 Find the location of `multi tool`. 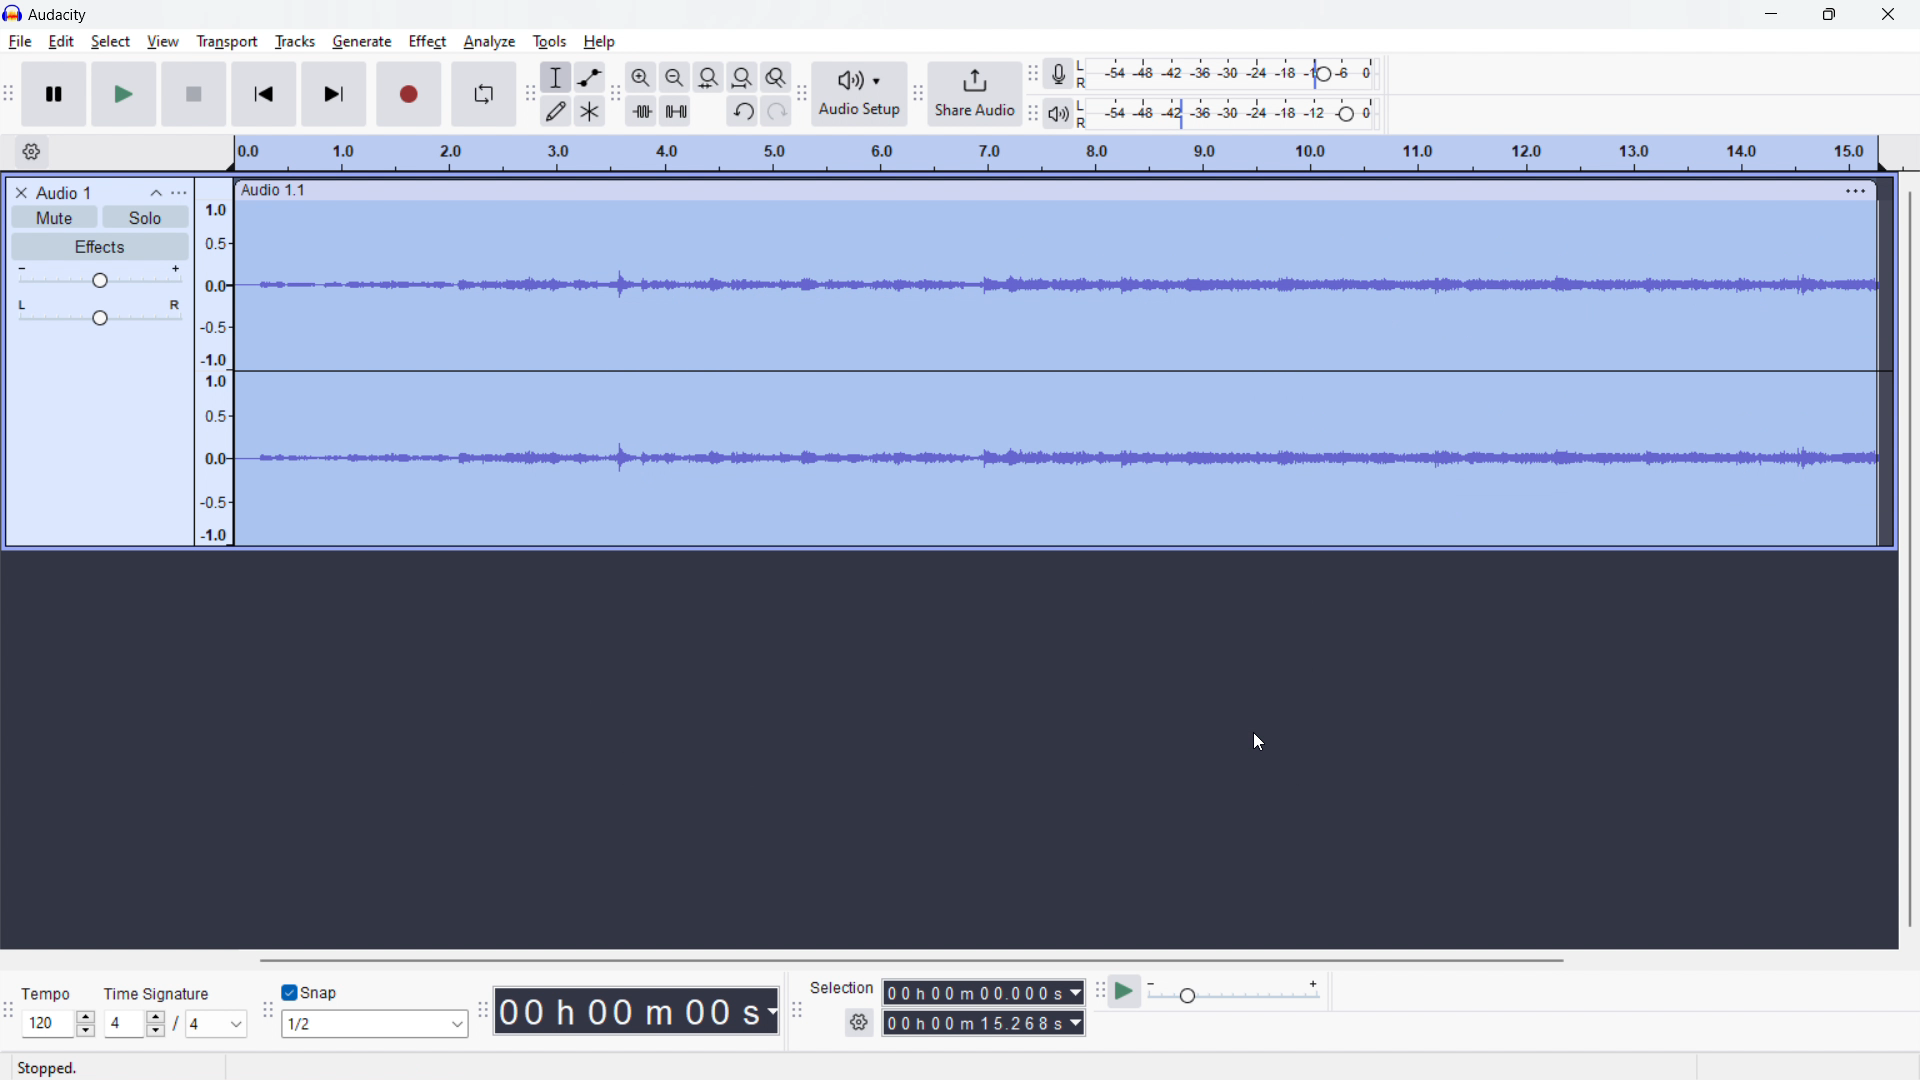

multi tool is located at coordinates (590, 112).